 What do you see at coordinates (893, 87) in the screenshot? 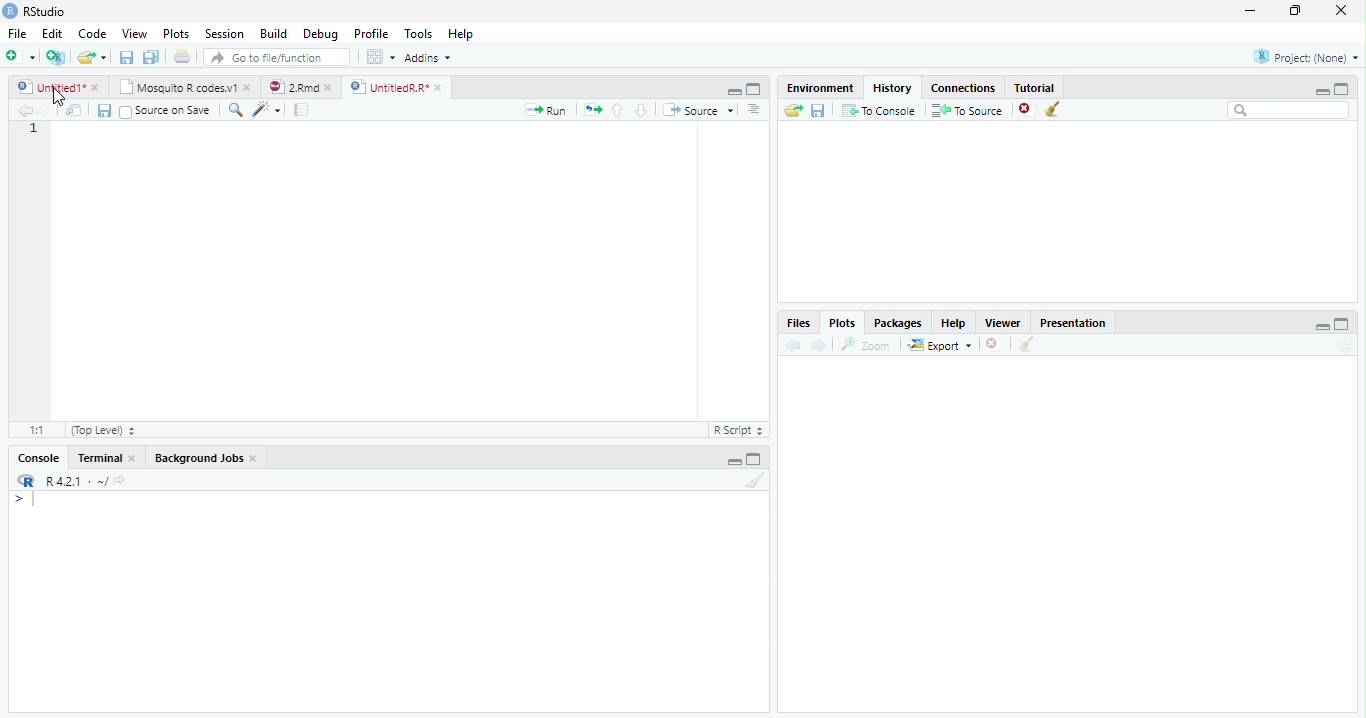
I see `History` at bounding box center [893, 87].